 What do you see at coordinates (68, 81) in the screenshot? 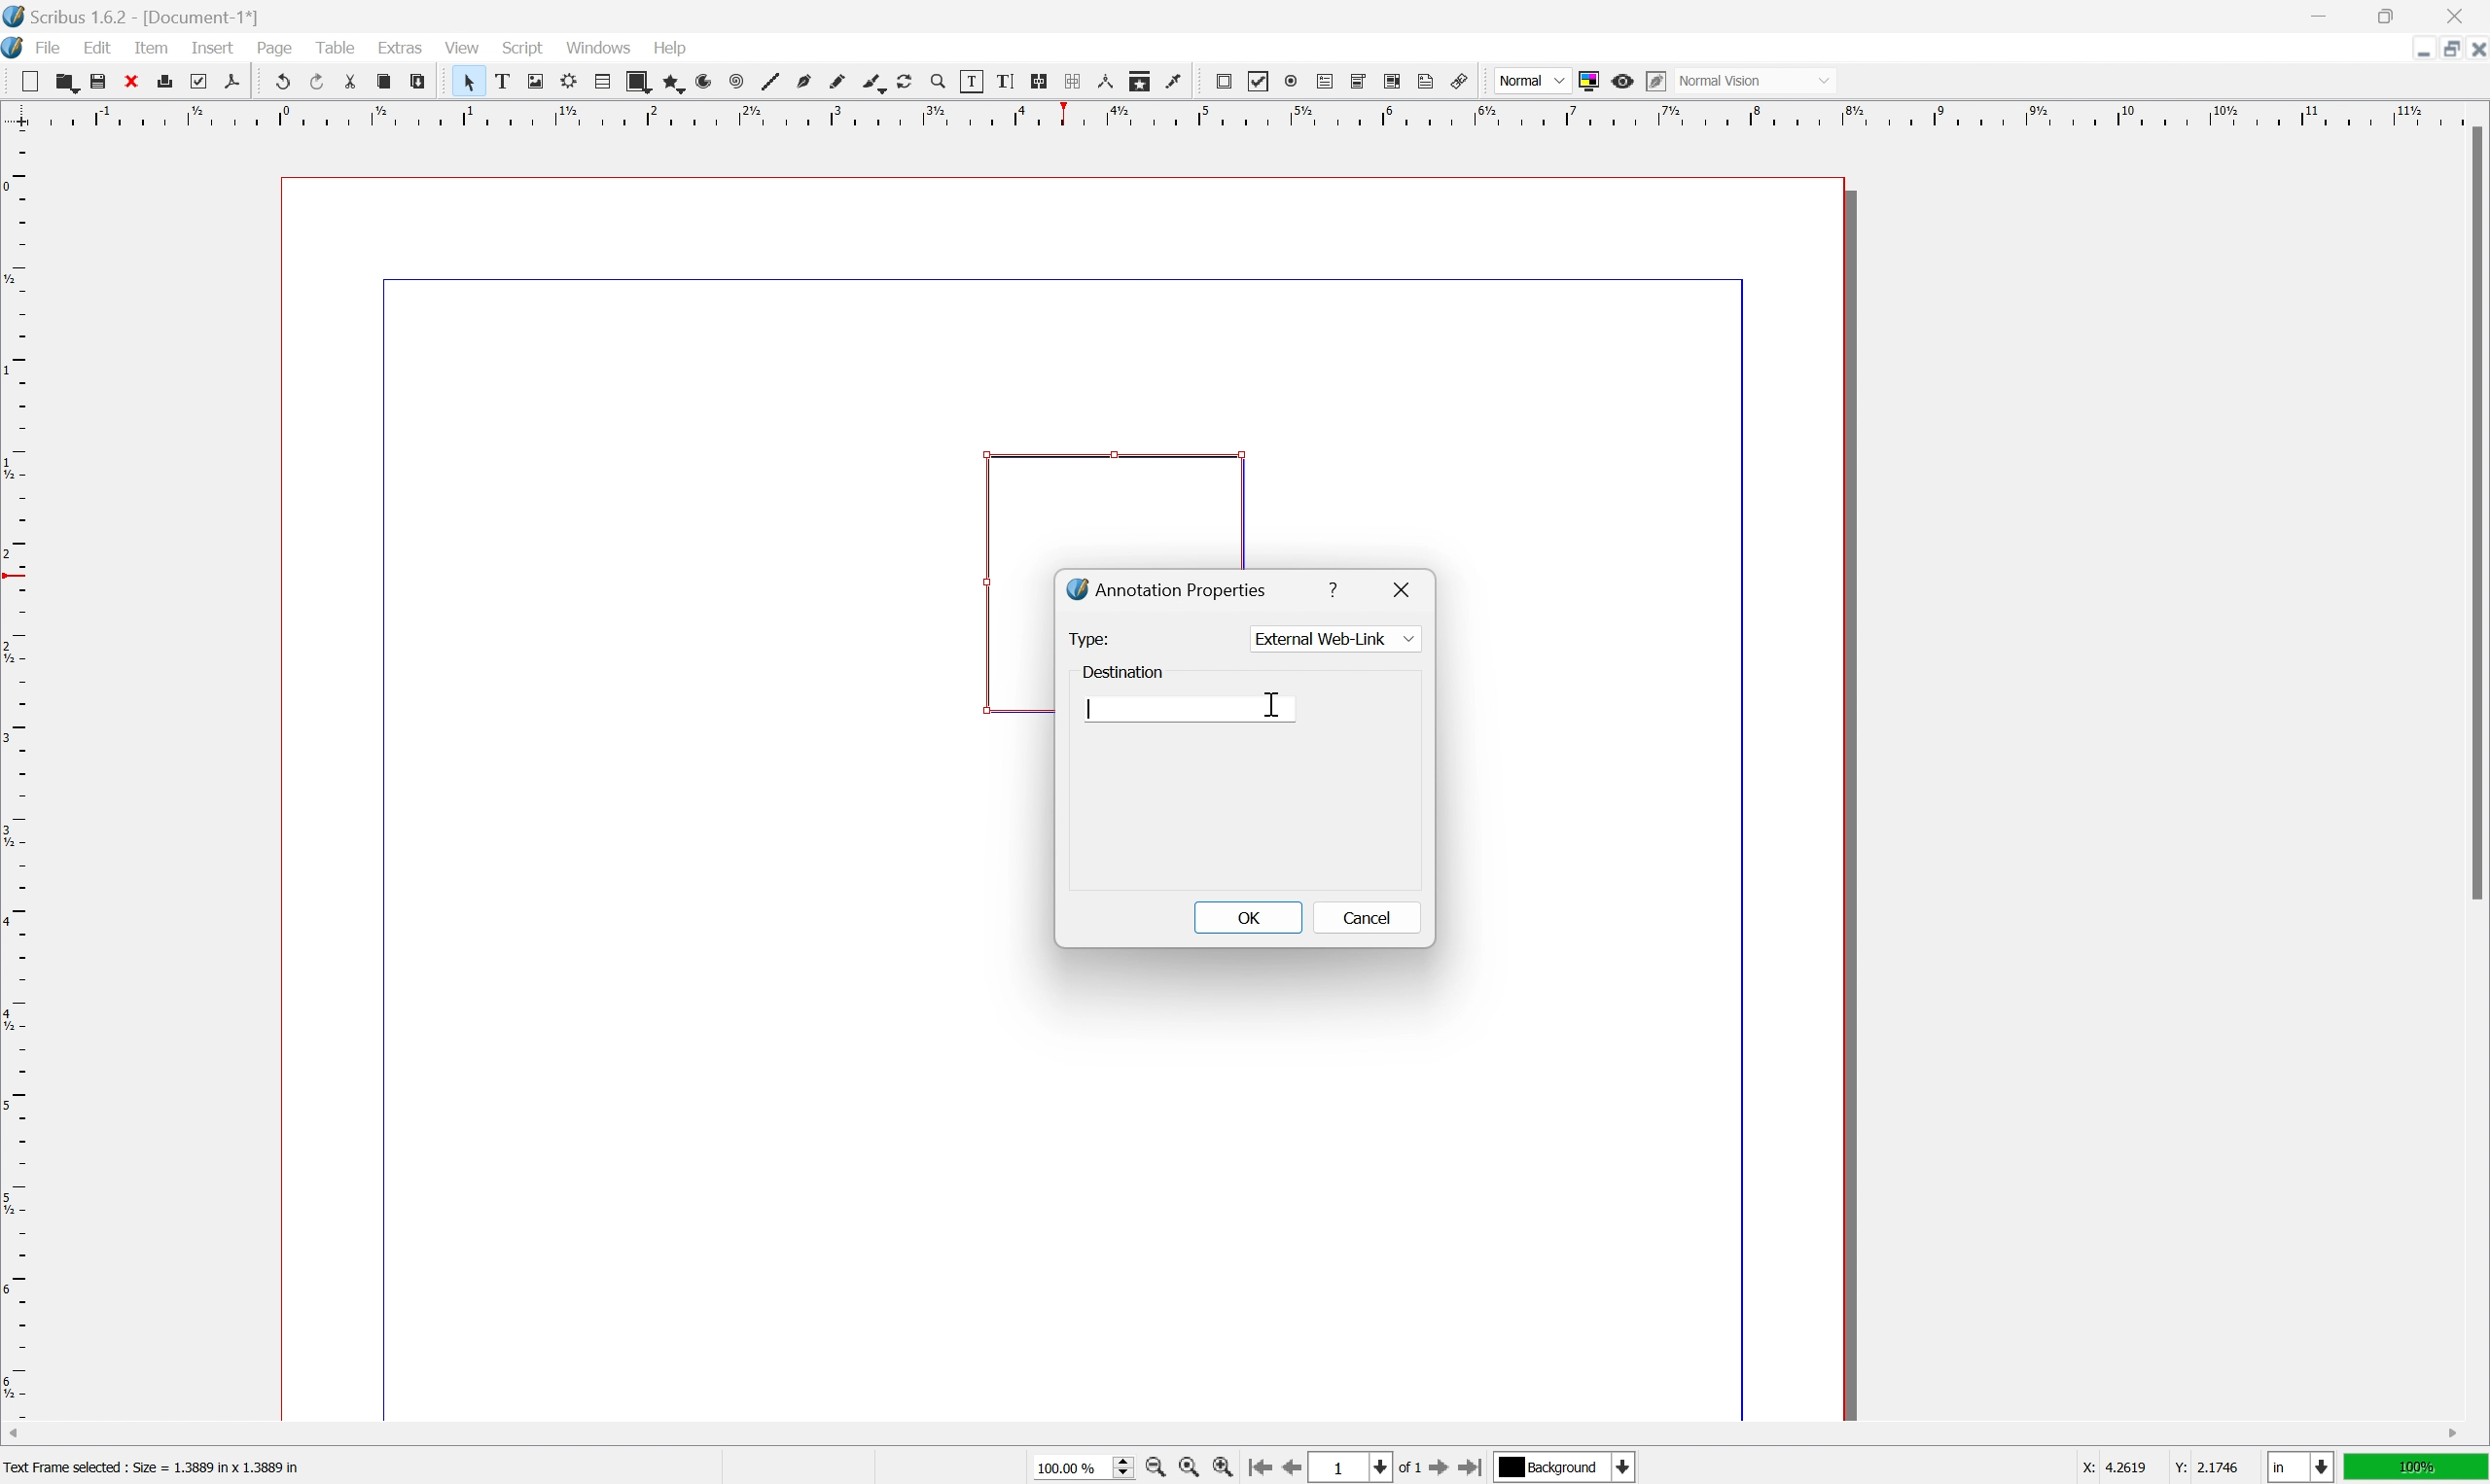
I see `open` at bounding box center [68, 81].